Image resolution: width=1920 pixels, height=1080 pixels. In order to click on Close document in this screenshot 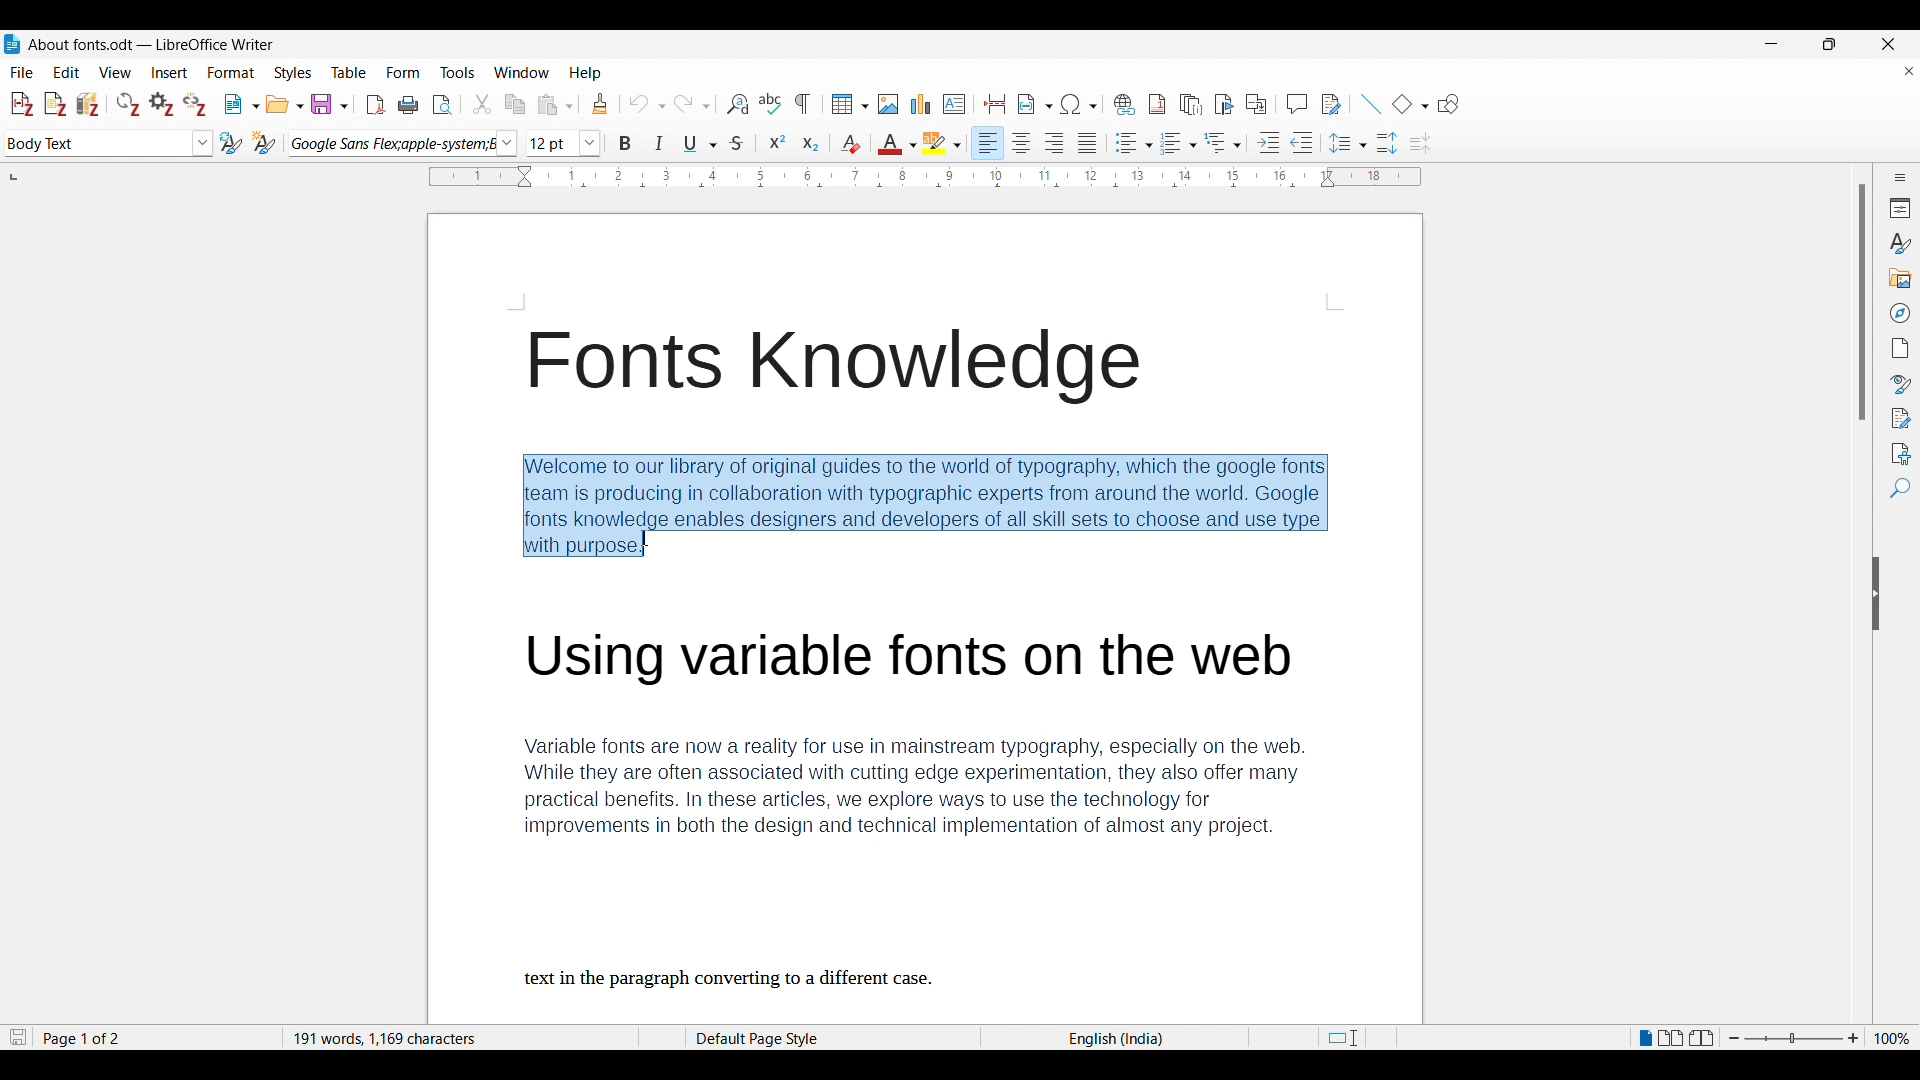, I will do `click(1910, 71)`.